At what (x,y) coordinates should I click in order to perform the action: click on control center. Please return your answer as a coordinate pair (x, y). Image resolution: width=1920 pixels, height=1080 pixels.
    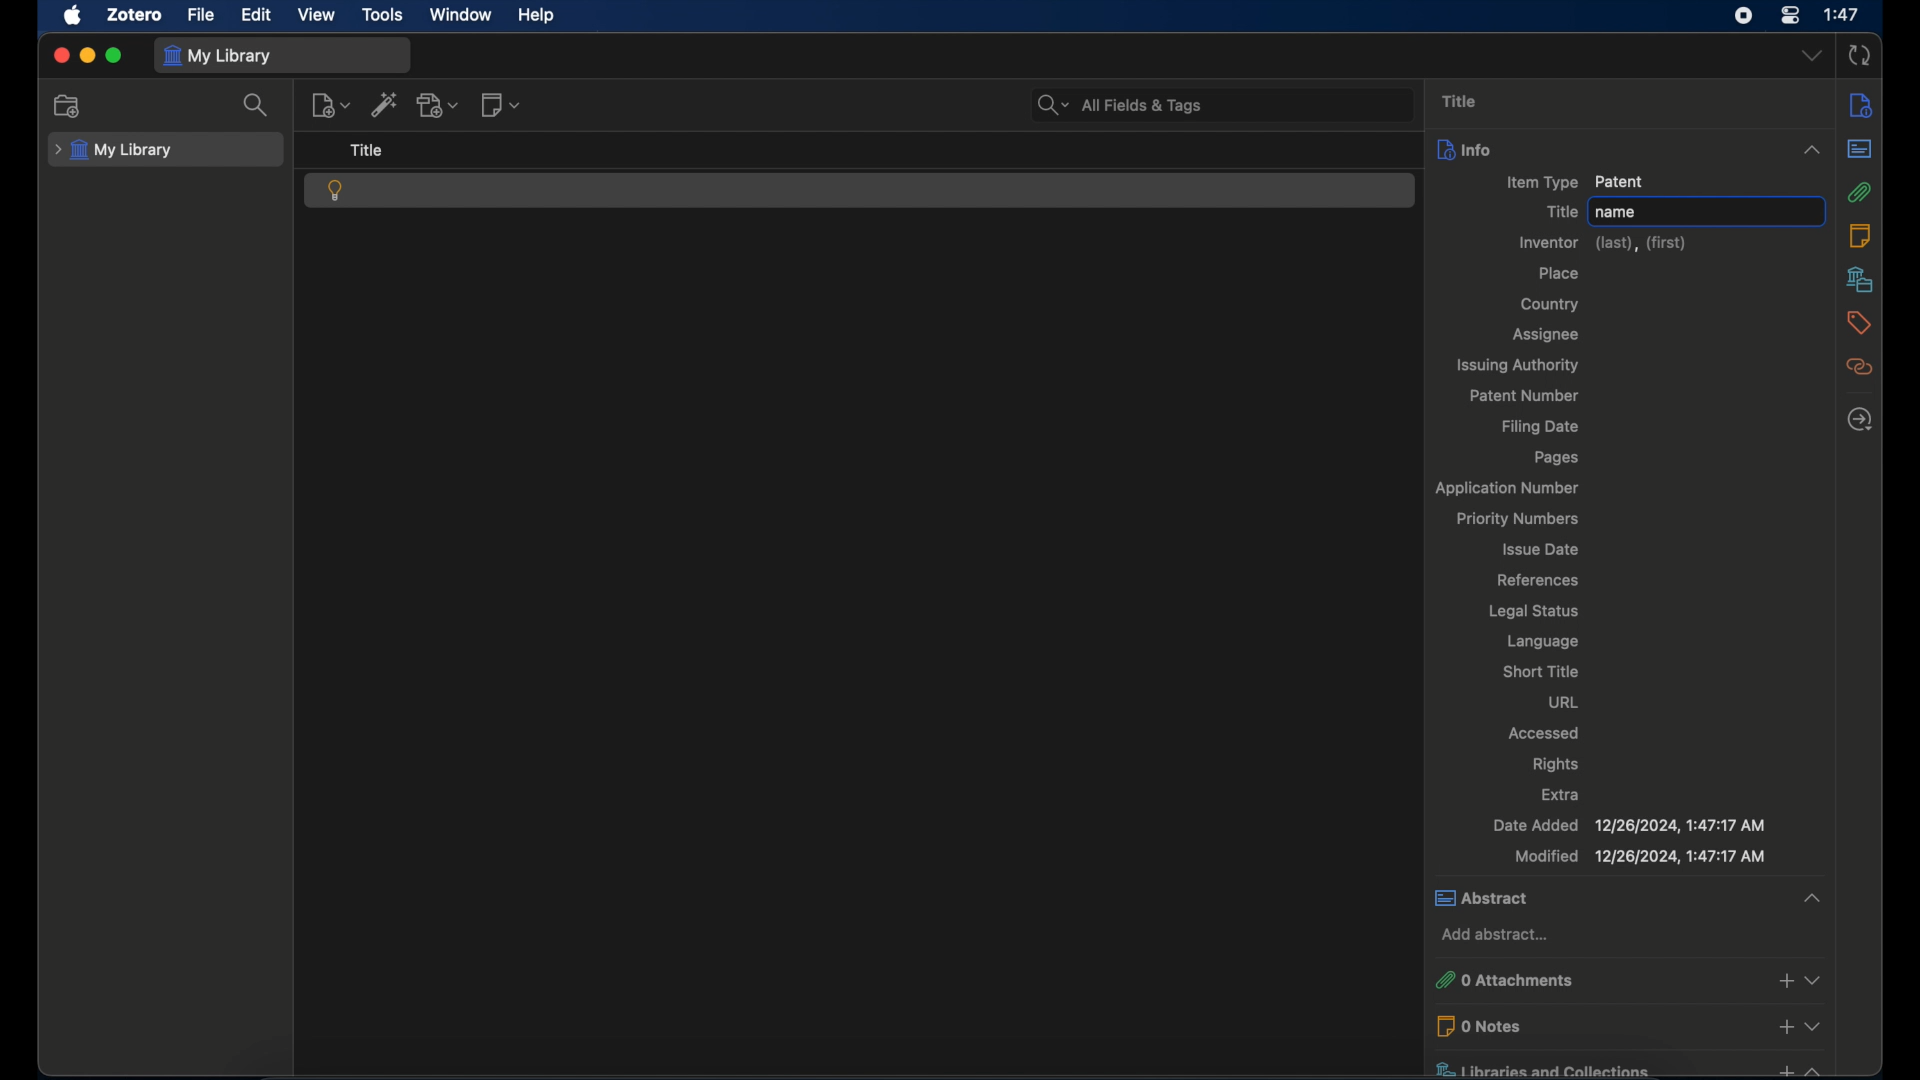
    Looking at the image, I should click on (1793, 15).